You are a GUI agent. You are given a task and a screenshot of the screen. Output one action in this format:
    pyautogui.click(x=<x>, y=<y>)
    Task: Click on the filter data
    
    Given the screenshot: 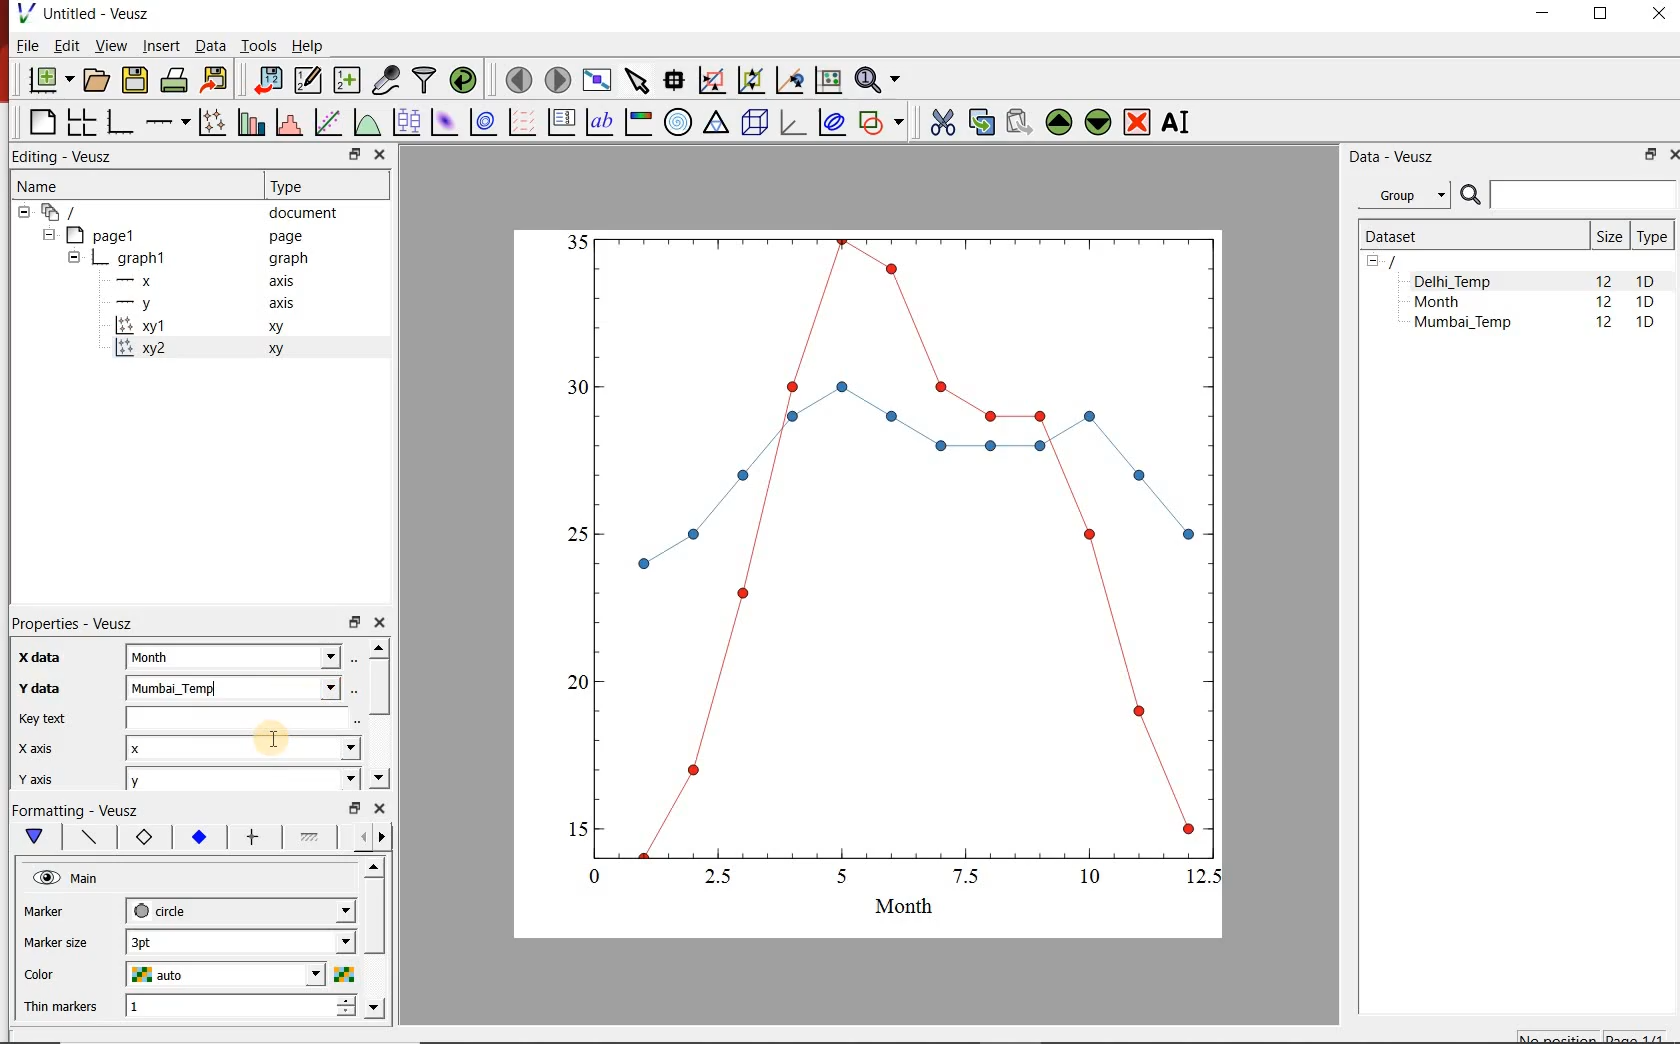 What is the action you would take?
    pyautogui.click(x=425, y=80)
    